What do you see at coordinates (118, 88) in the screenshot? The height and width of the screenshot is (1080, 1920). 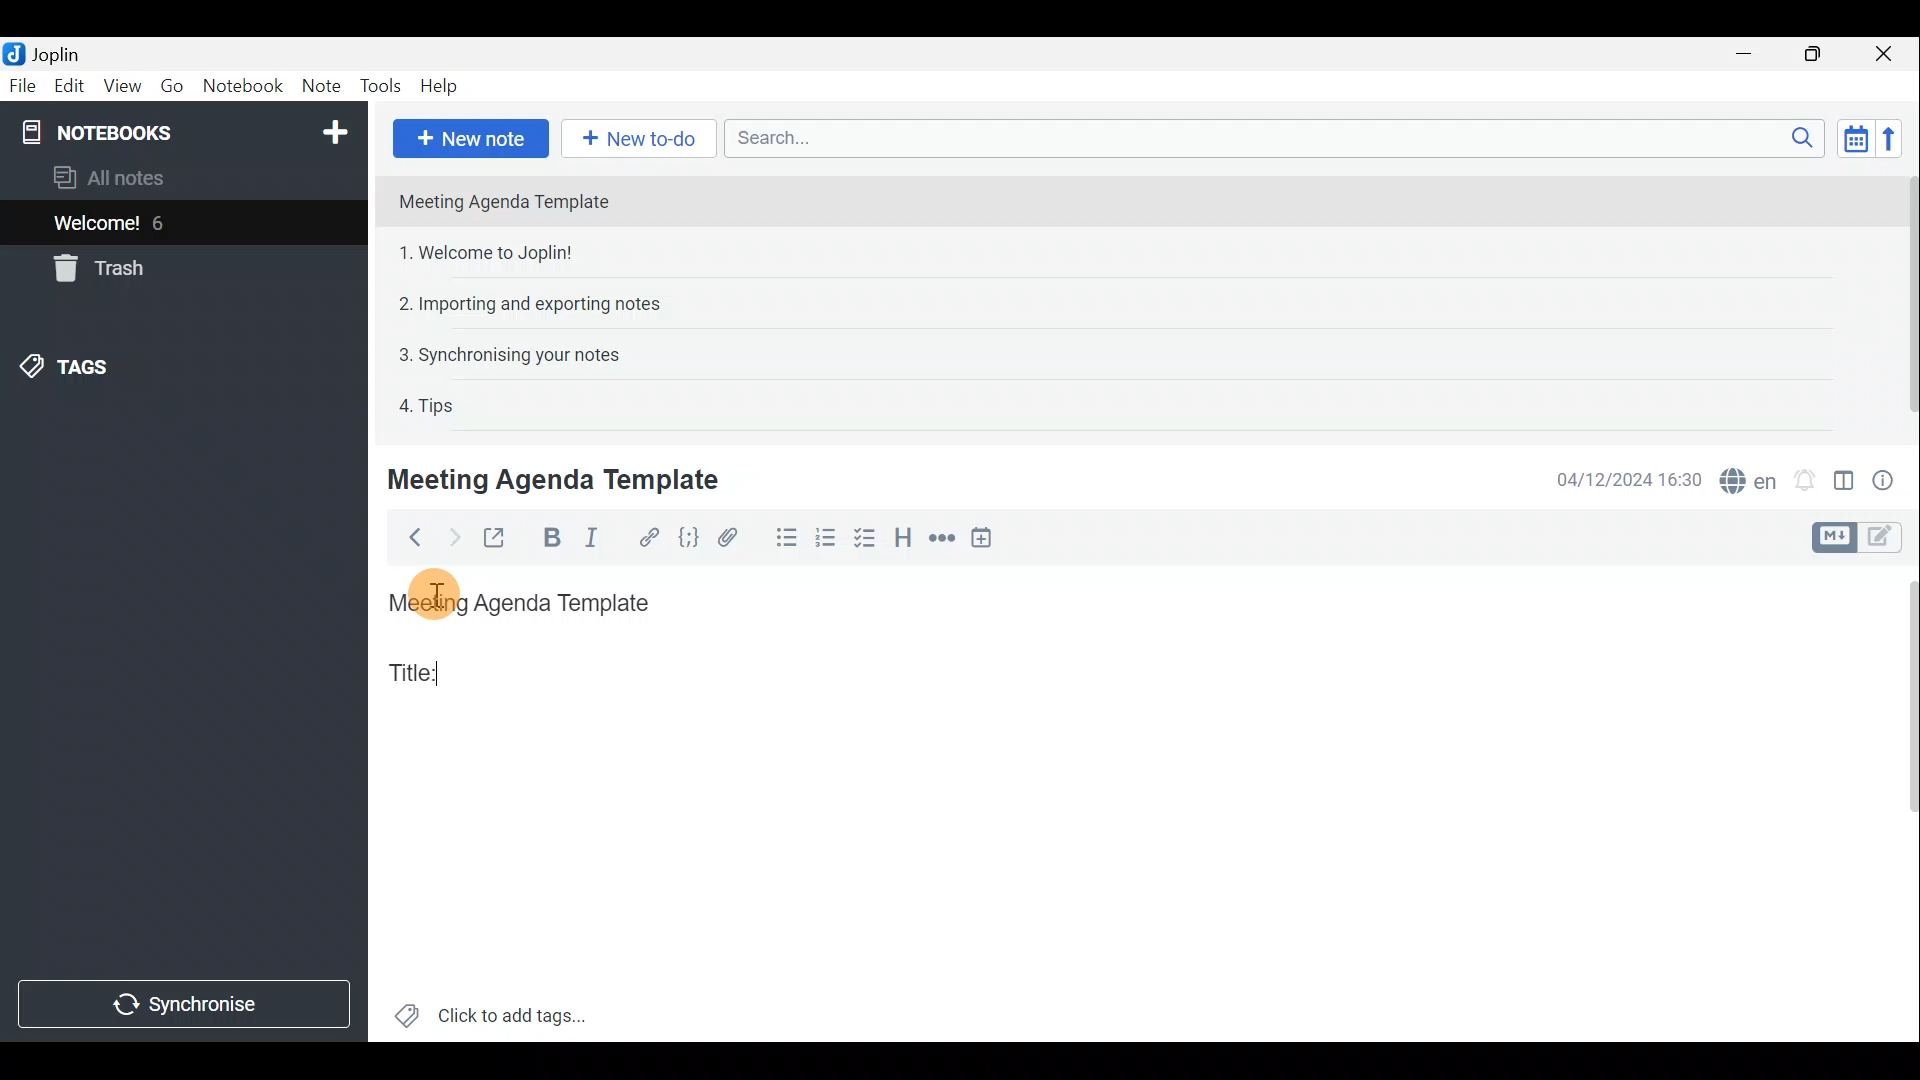 I see `View` at bounding box center [118, 88].